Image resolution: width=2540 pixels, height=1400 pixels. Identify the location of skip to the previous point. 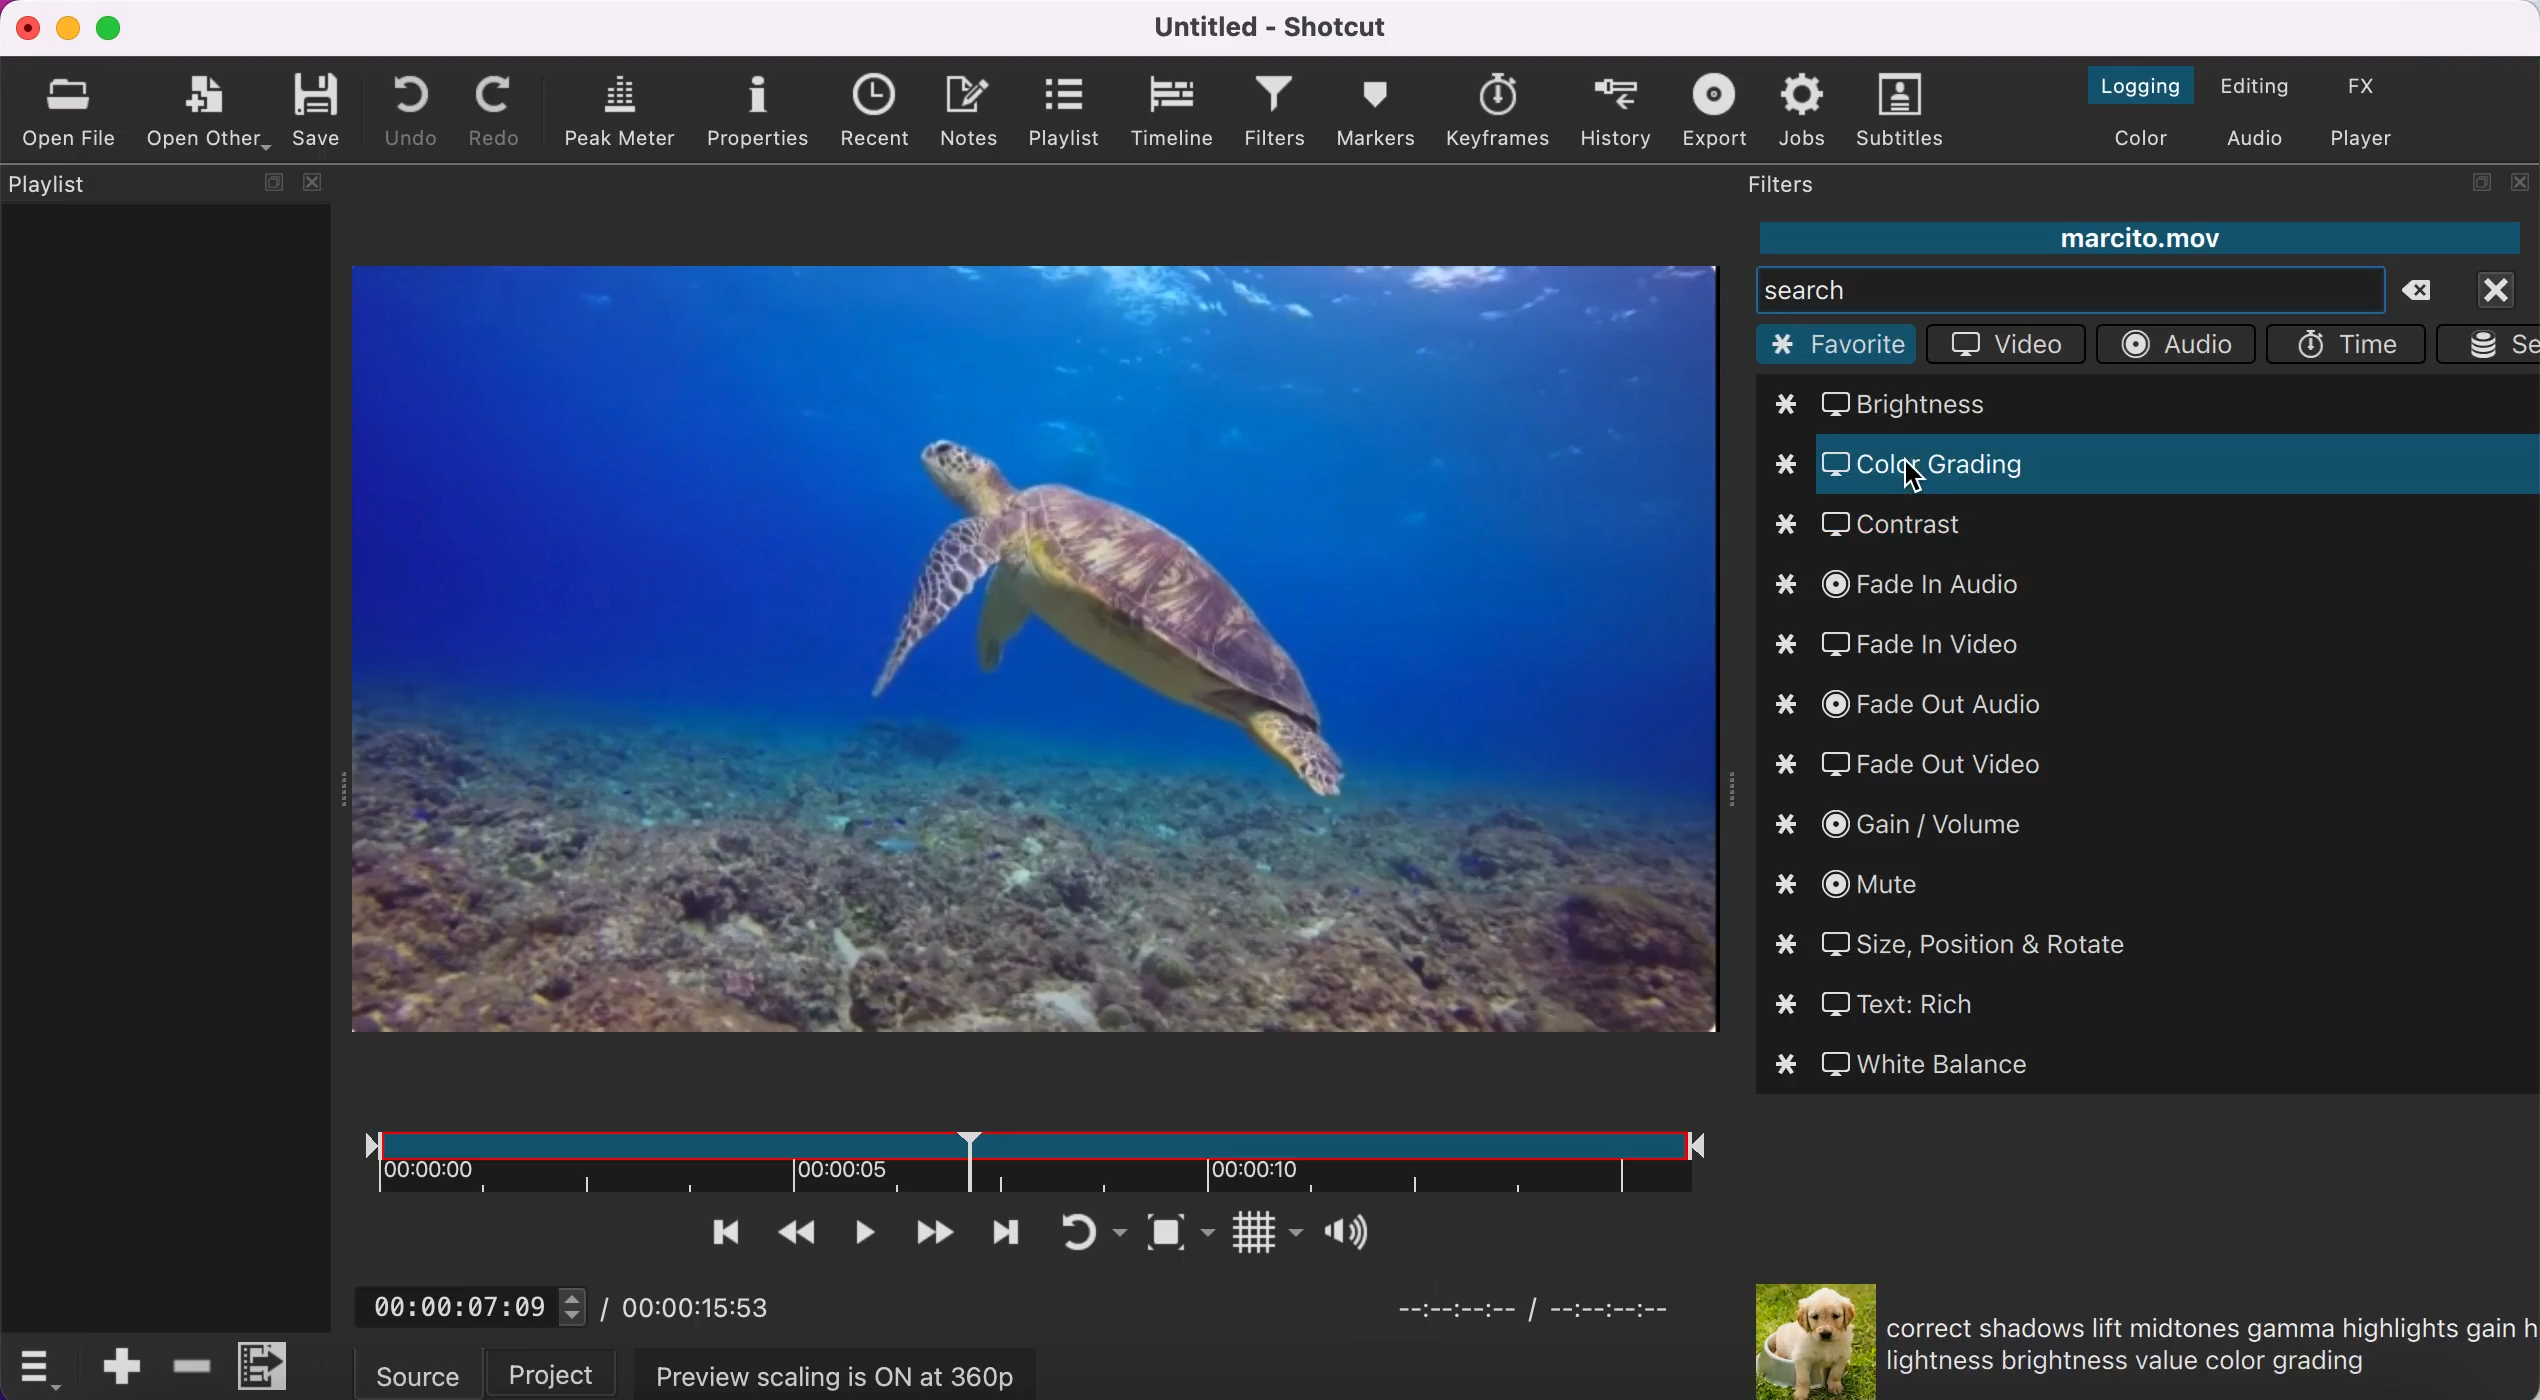
(713, 1233).